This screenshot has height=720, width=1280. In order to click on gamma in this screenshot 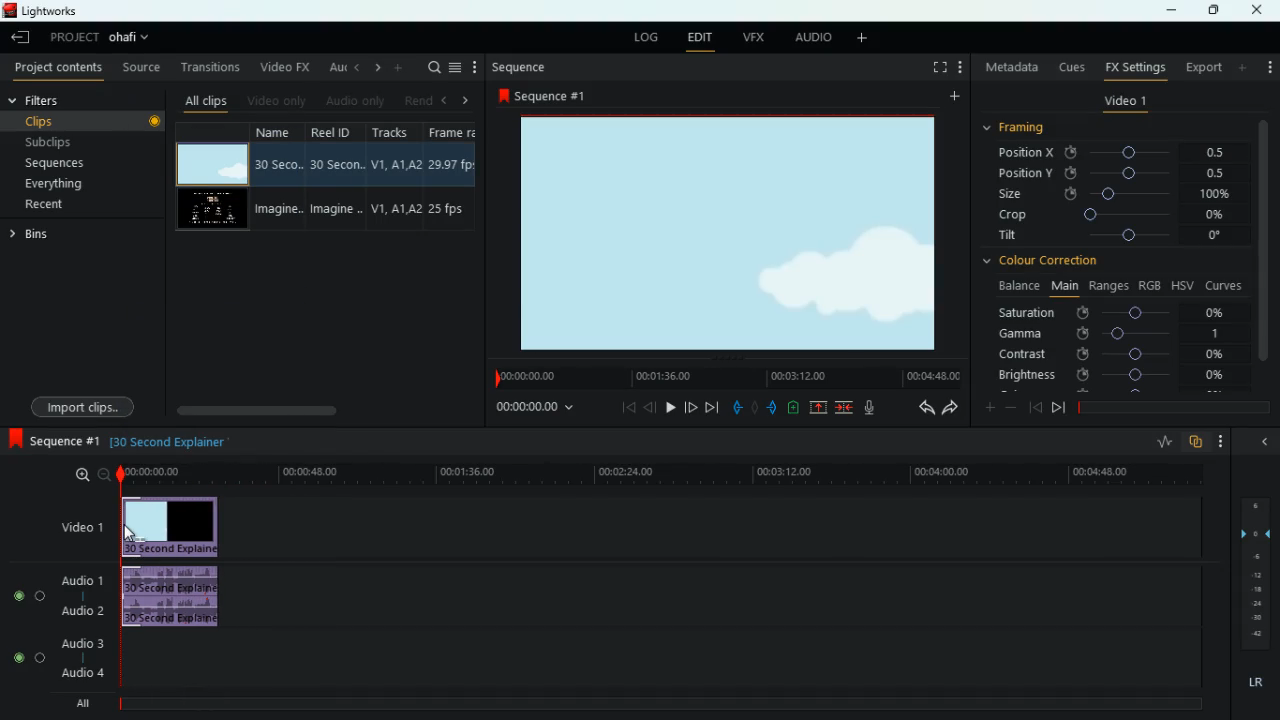, I will do `click(1123, 335)`.